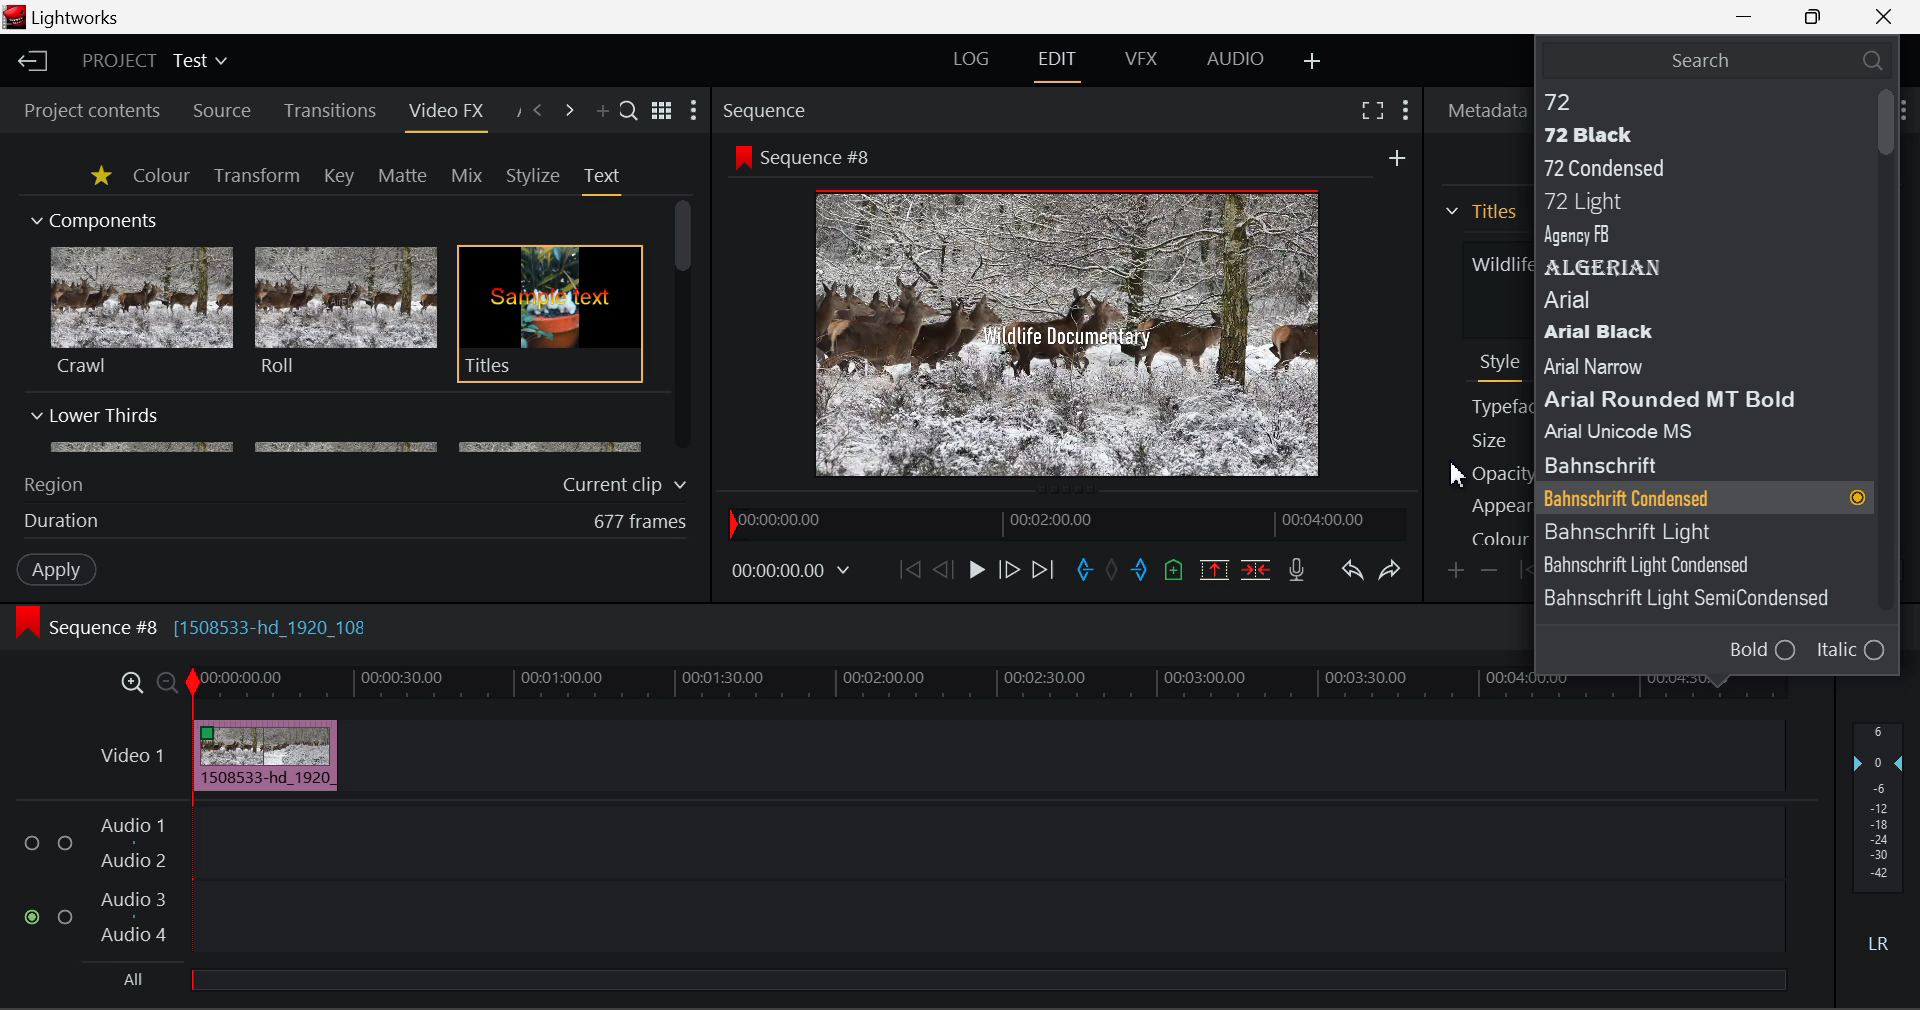  I want to click on Current clip, so click(629, 485).